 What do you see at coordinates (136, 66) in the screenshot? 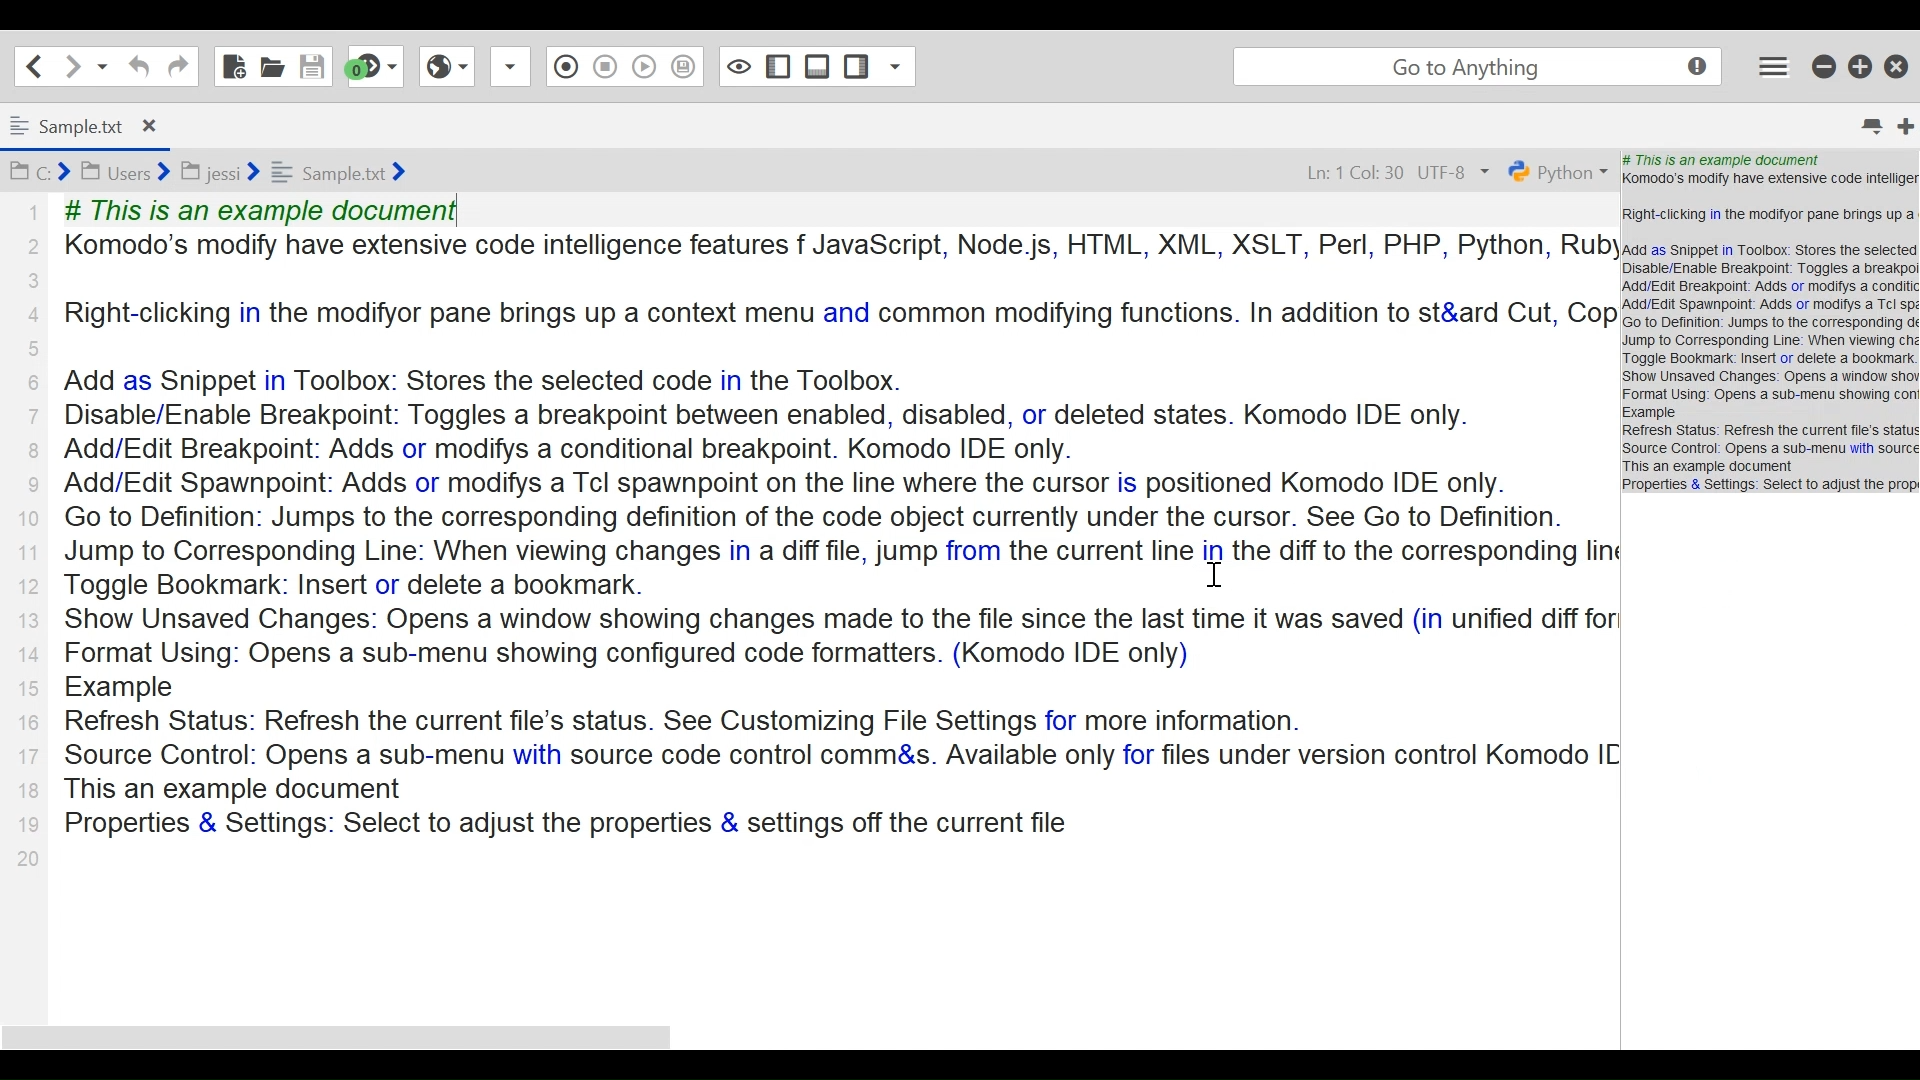
I see `undo` at bounding box center [136, 66].